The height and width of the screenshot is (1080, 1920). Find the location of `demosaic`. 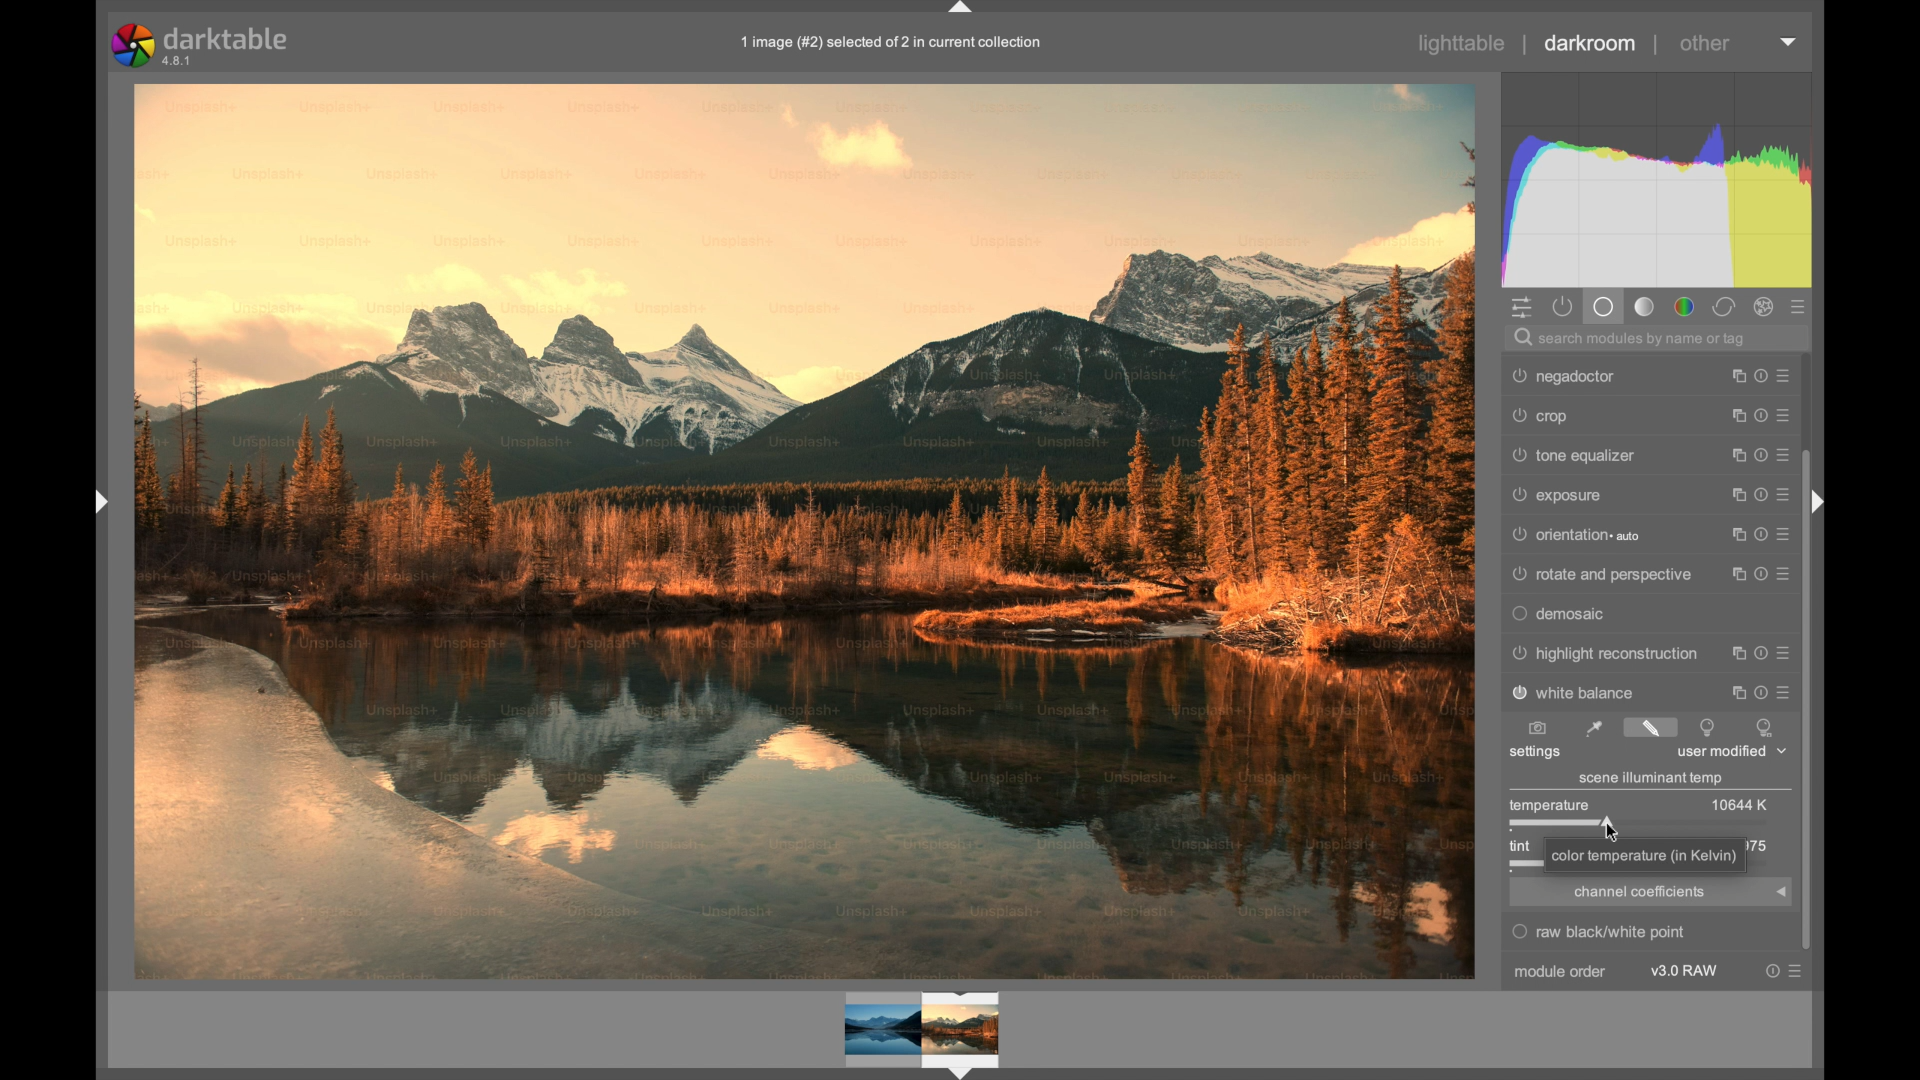

demosaic is located at coordinates (1558, 613).